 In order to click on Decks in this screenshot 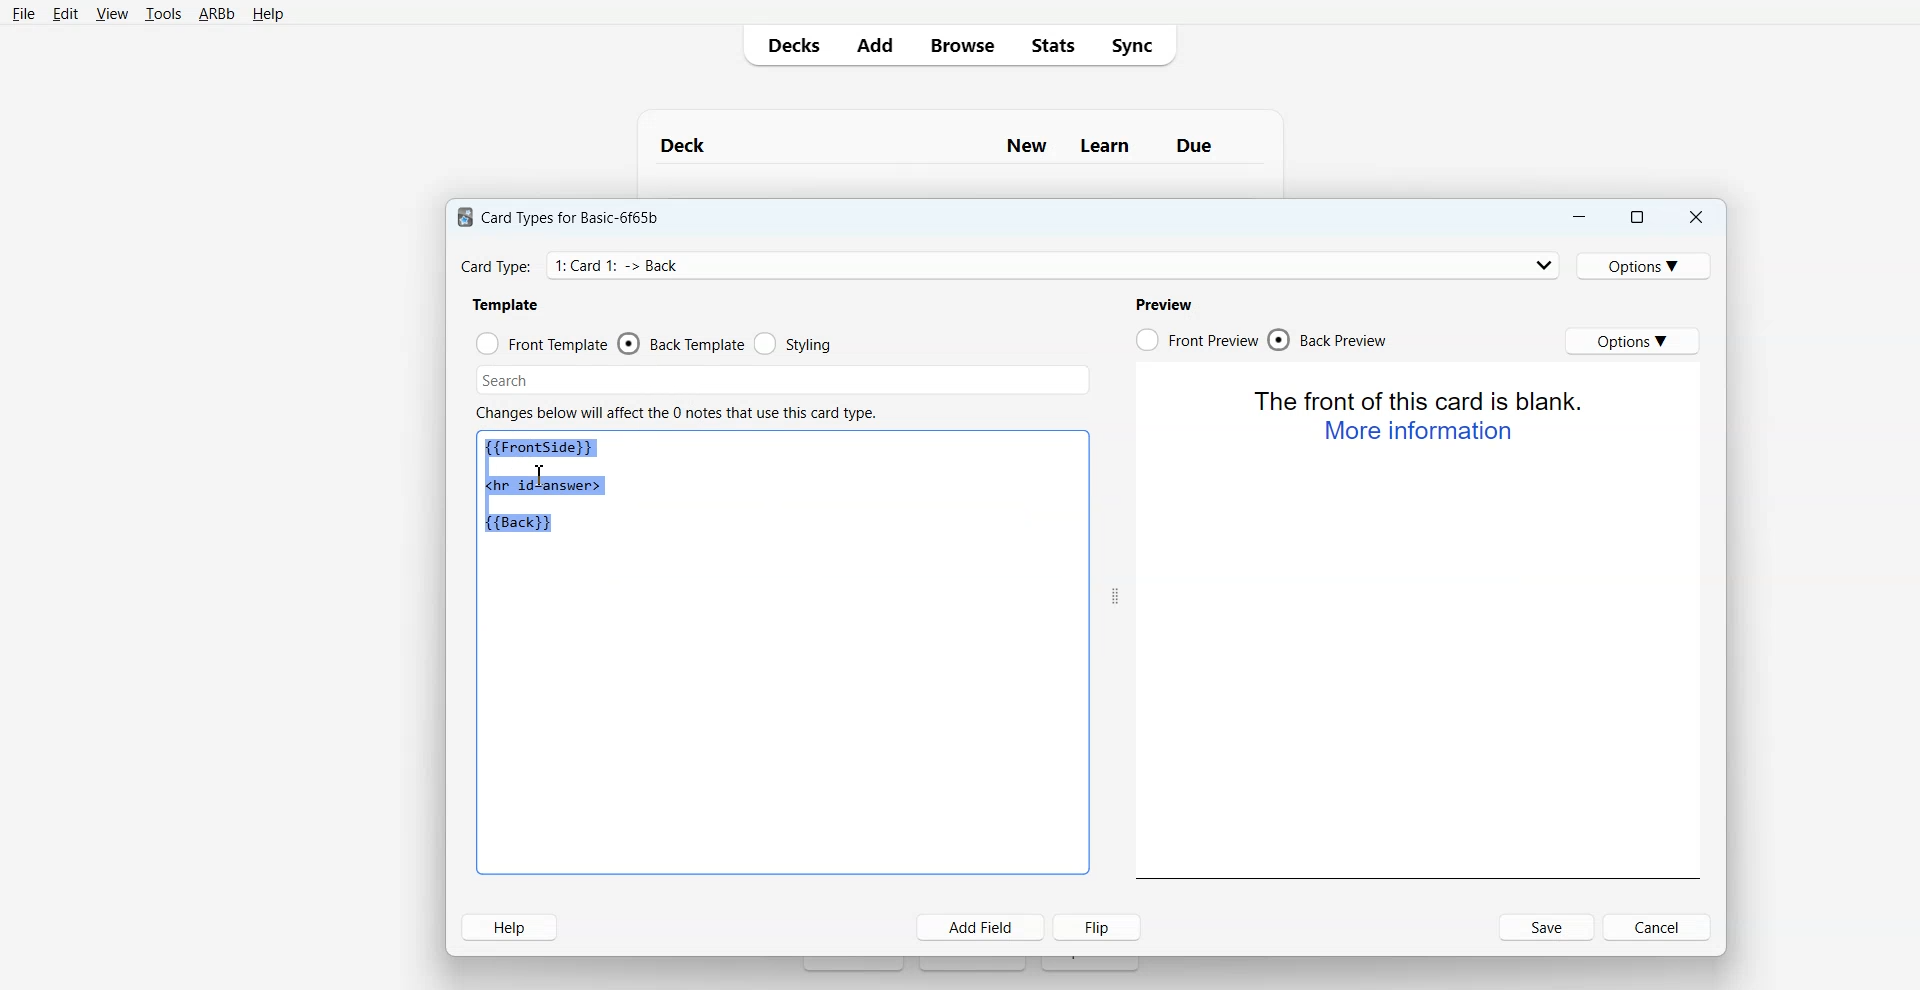, I will do `click(789, 45)`.